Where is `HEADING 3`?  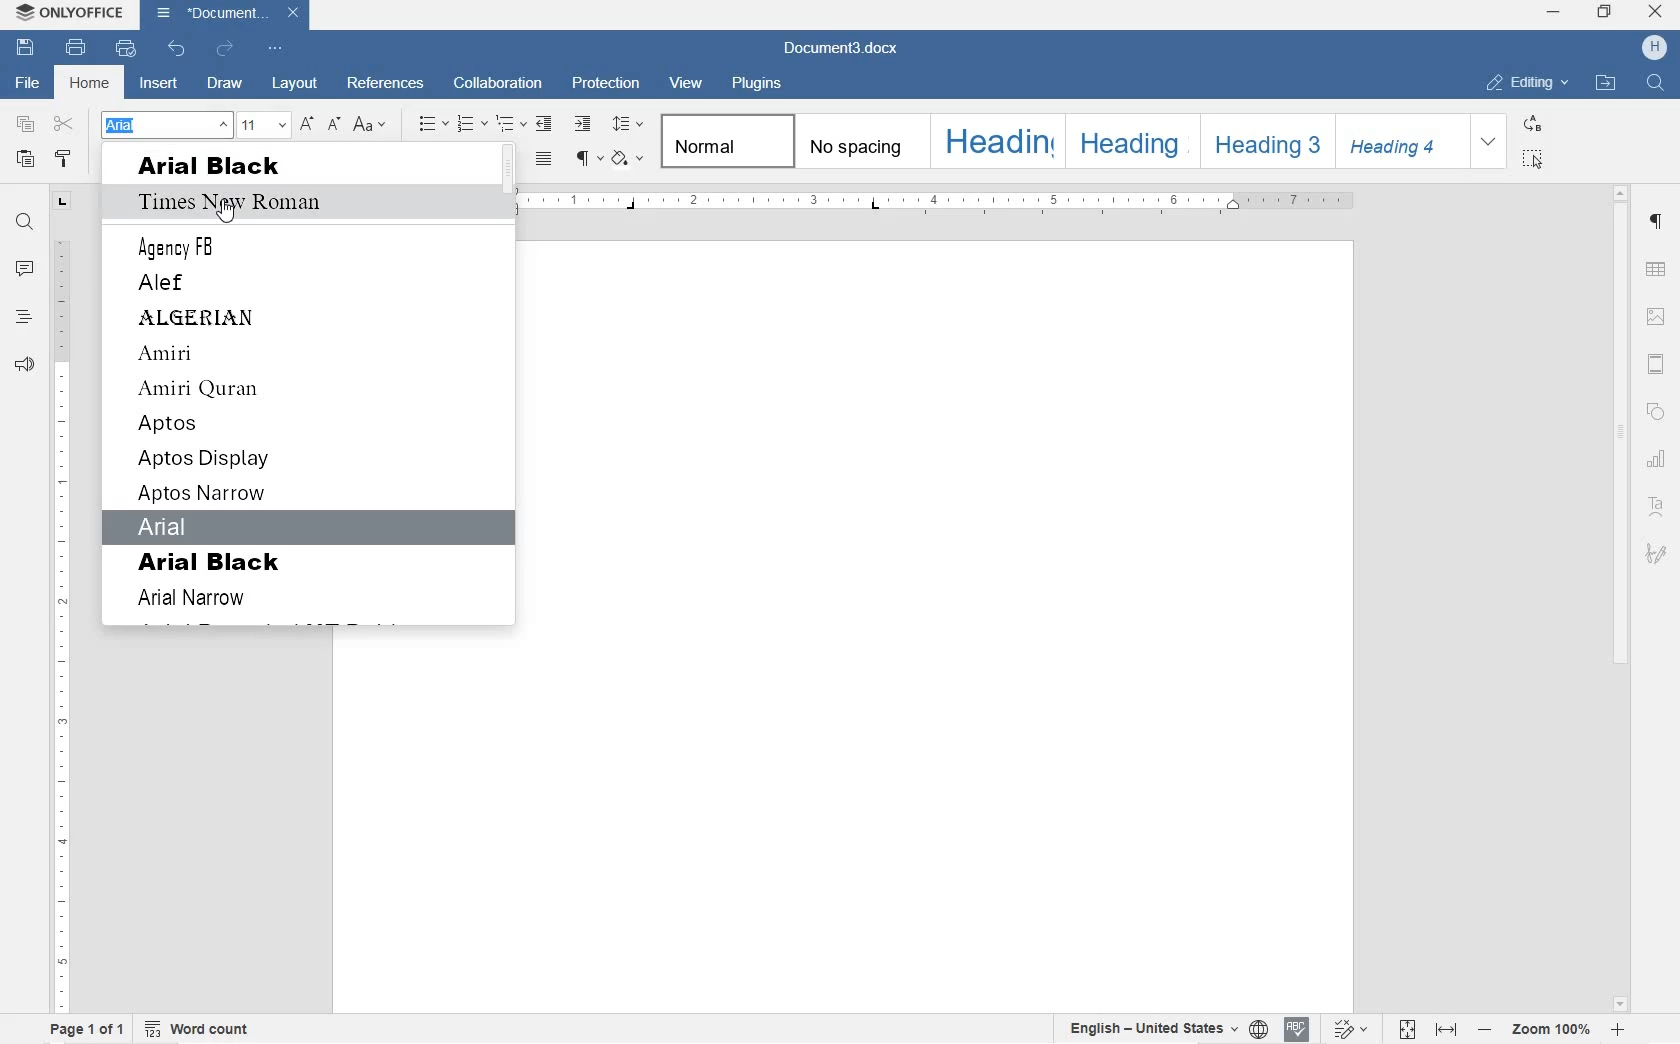
HEADING 3 is located at coordinates (1262, 142).